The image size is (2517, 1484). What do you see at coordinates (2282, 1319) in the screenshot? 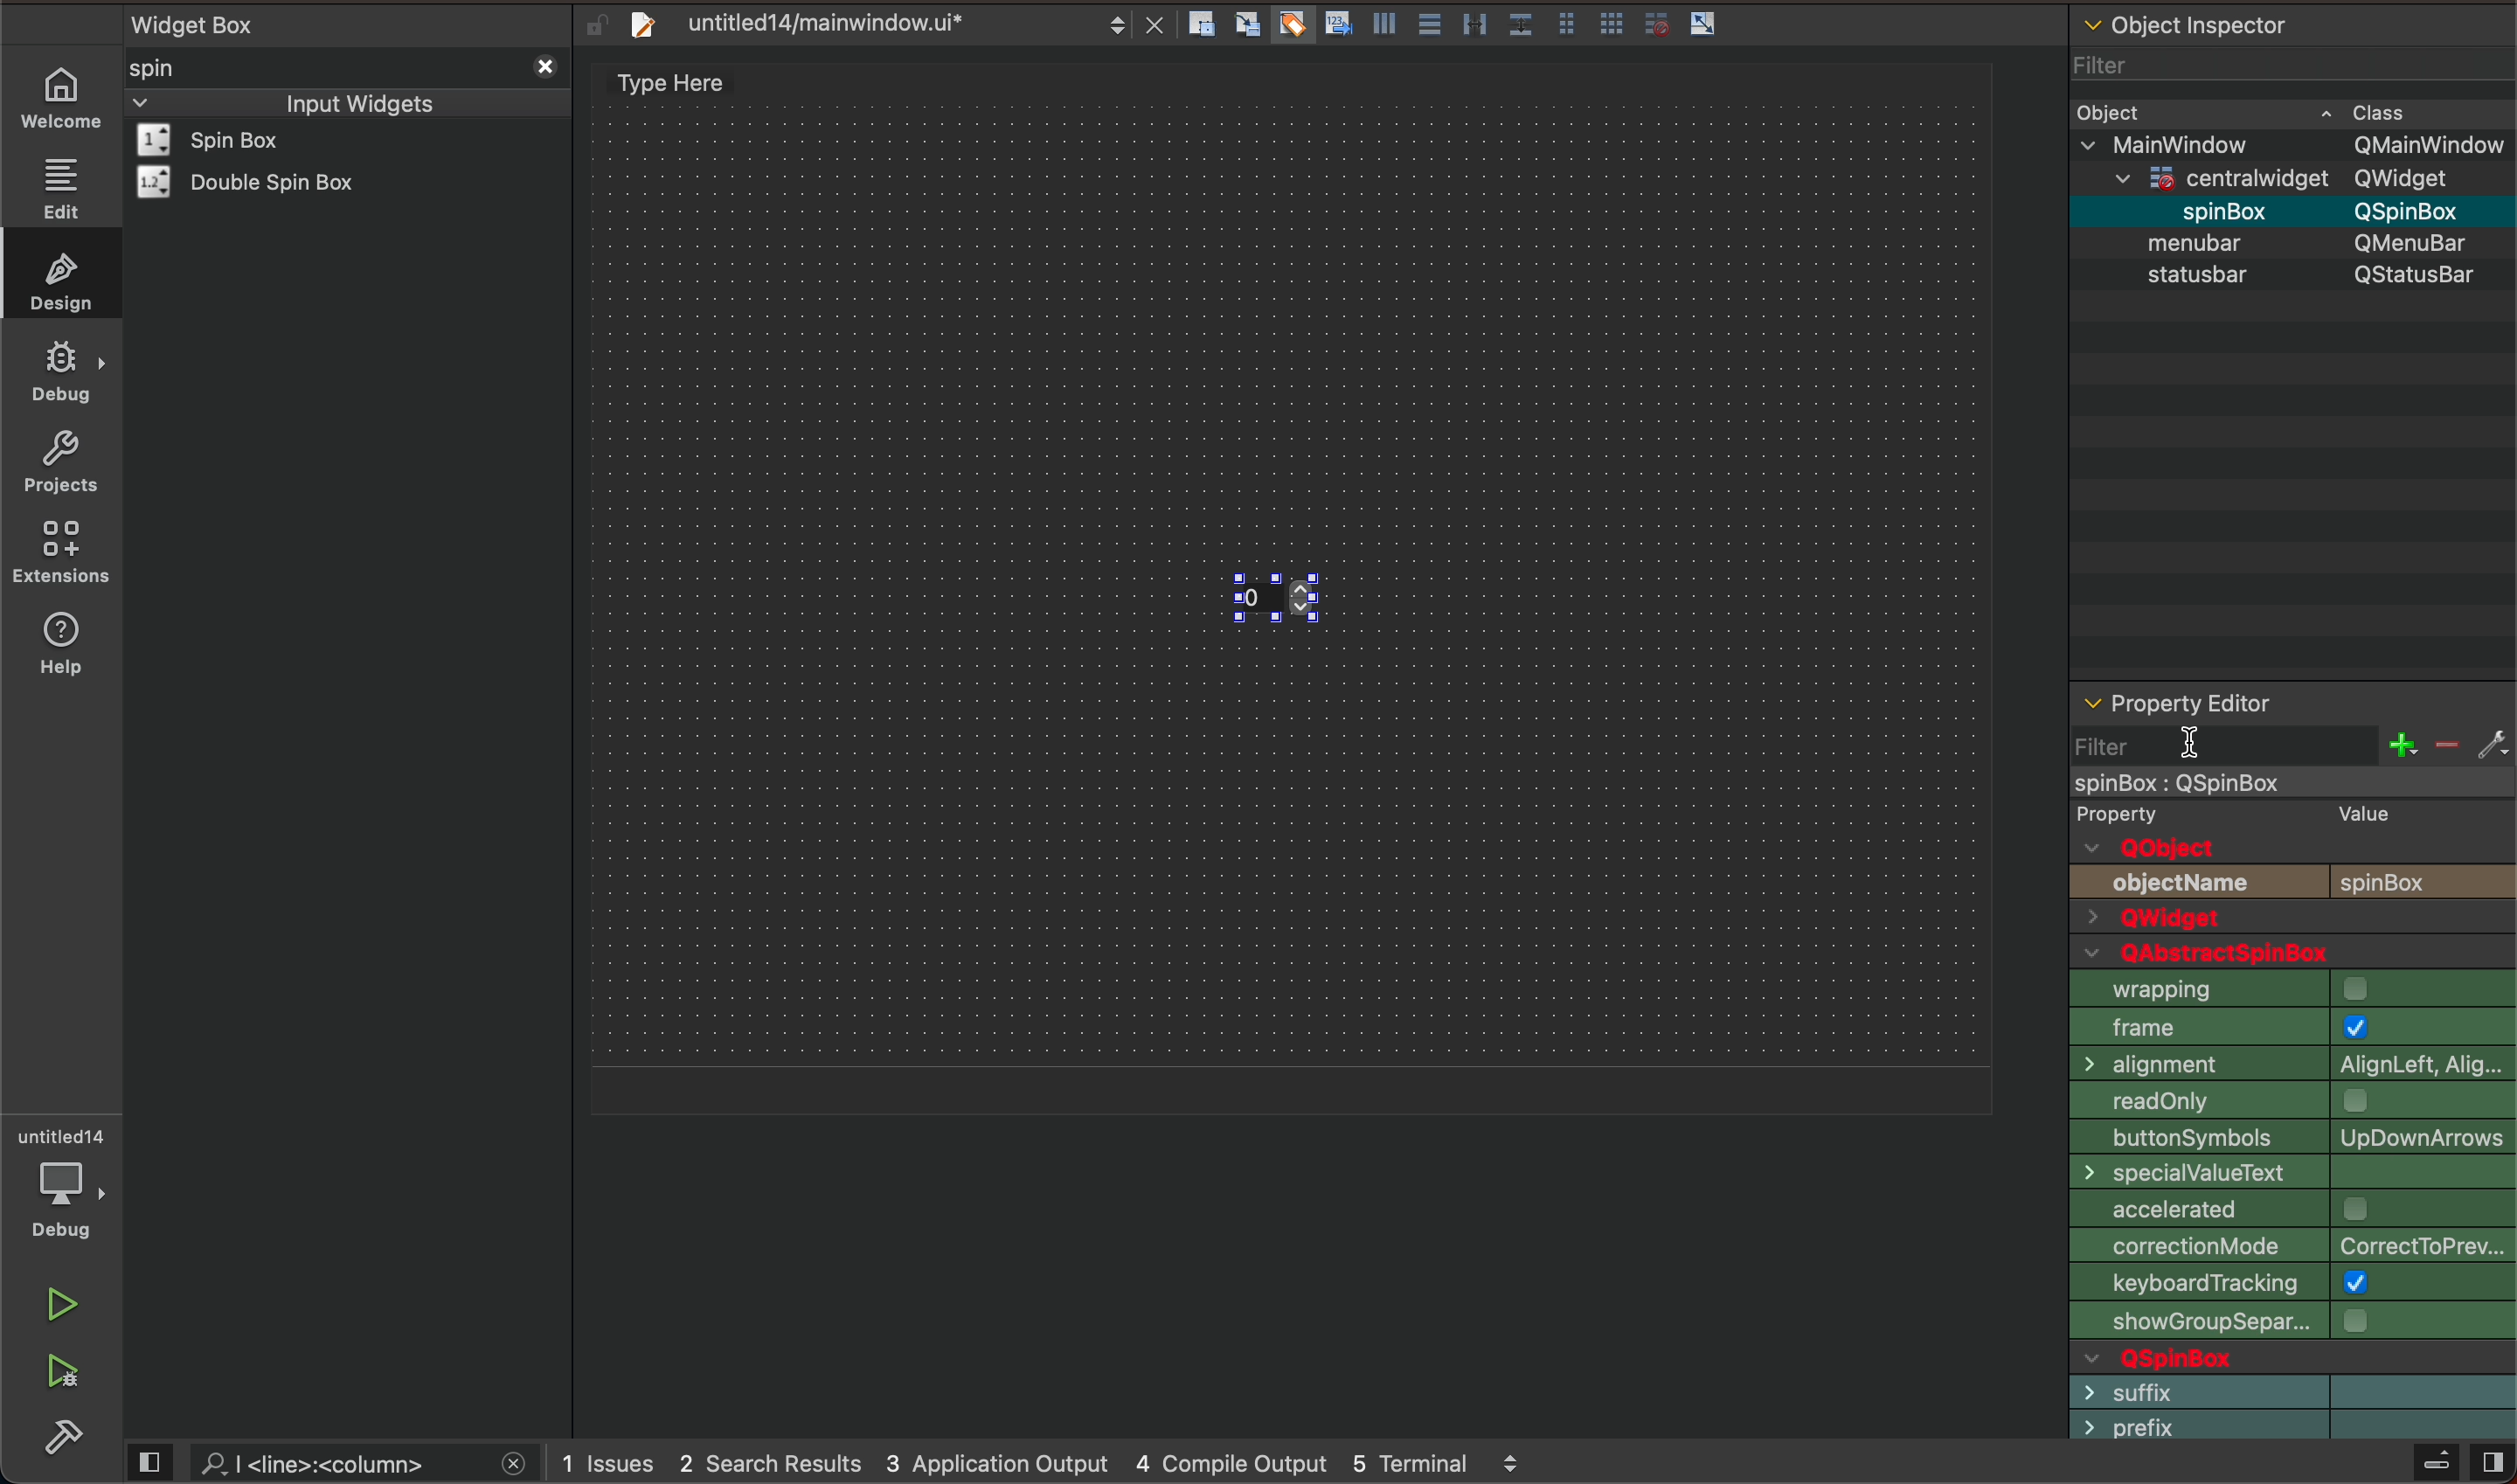
I see `text` at bounding box center [2282, 1319].